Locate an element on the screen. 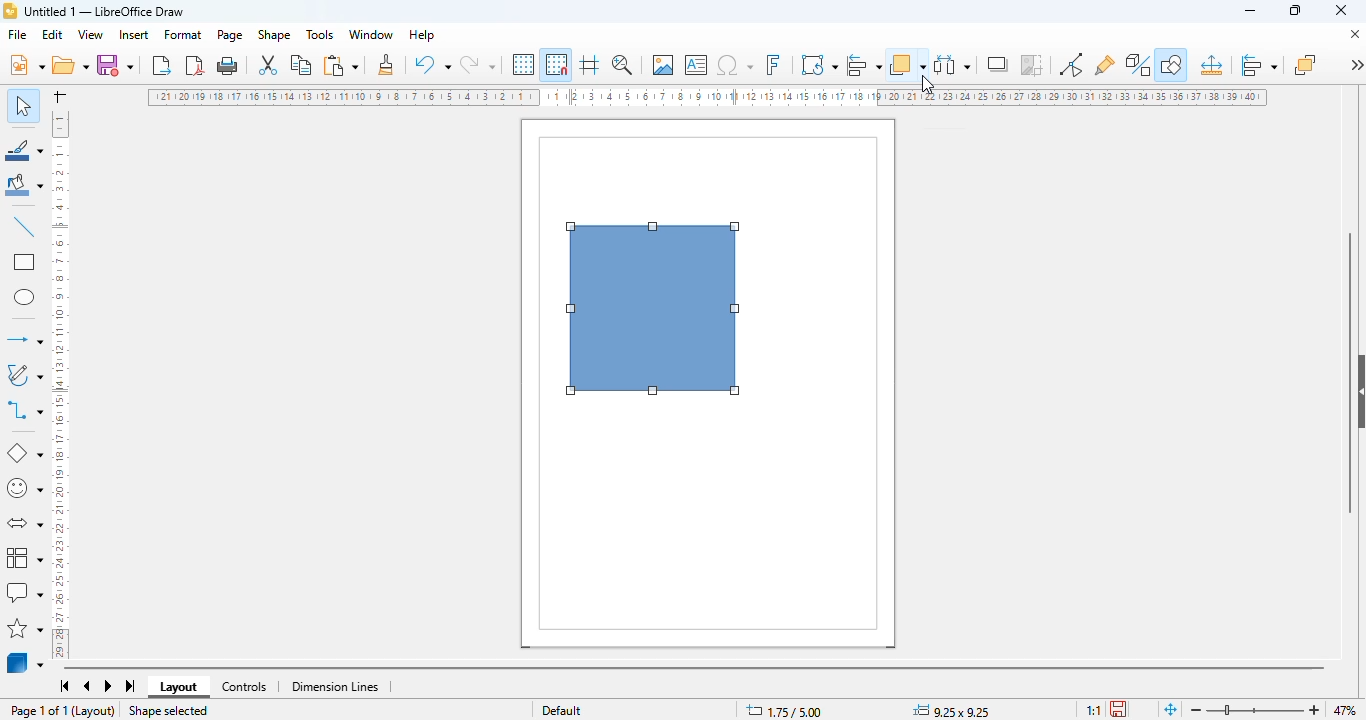 The image size is (1366, 720). (layout) is located at coordinates (95, 711).